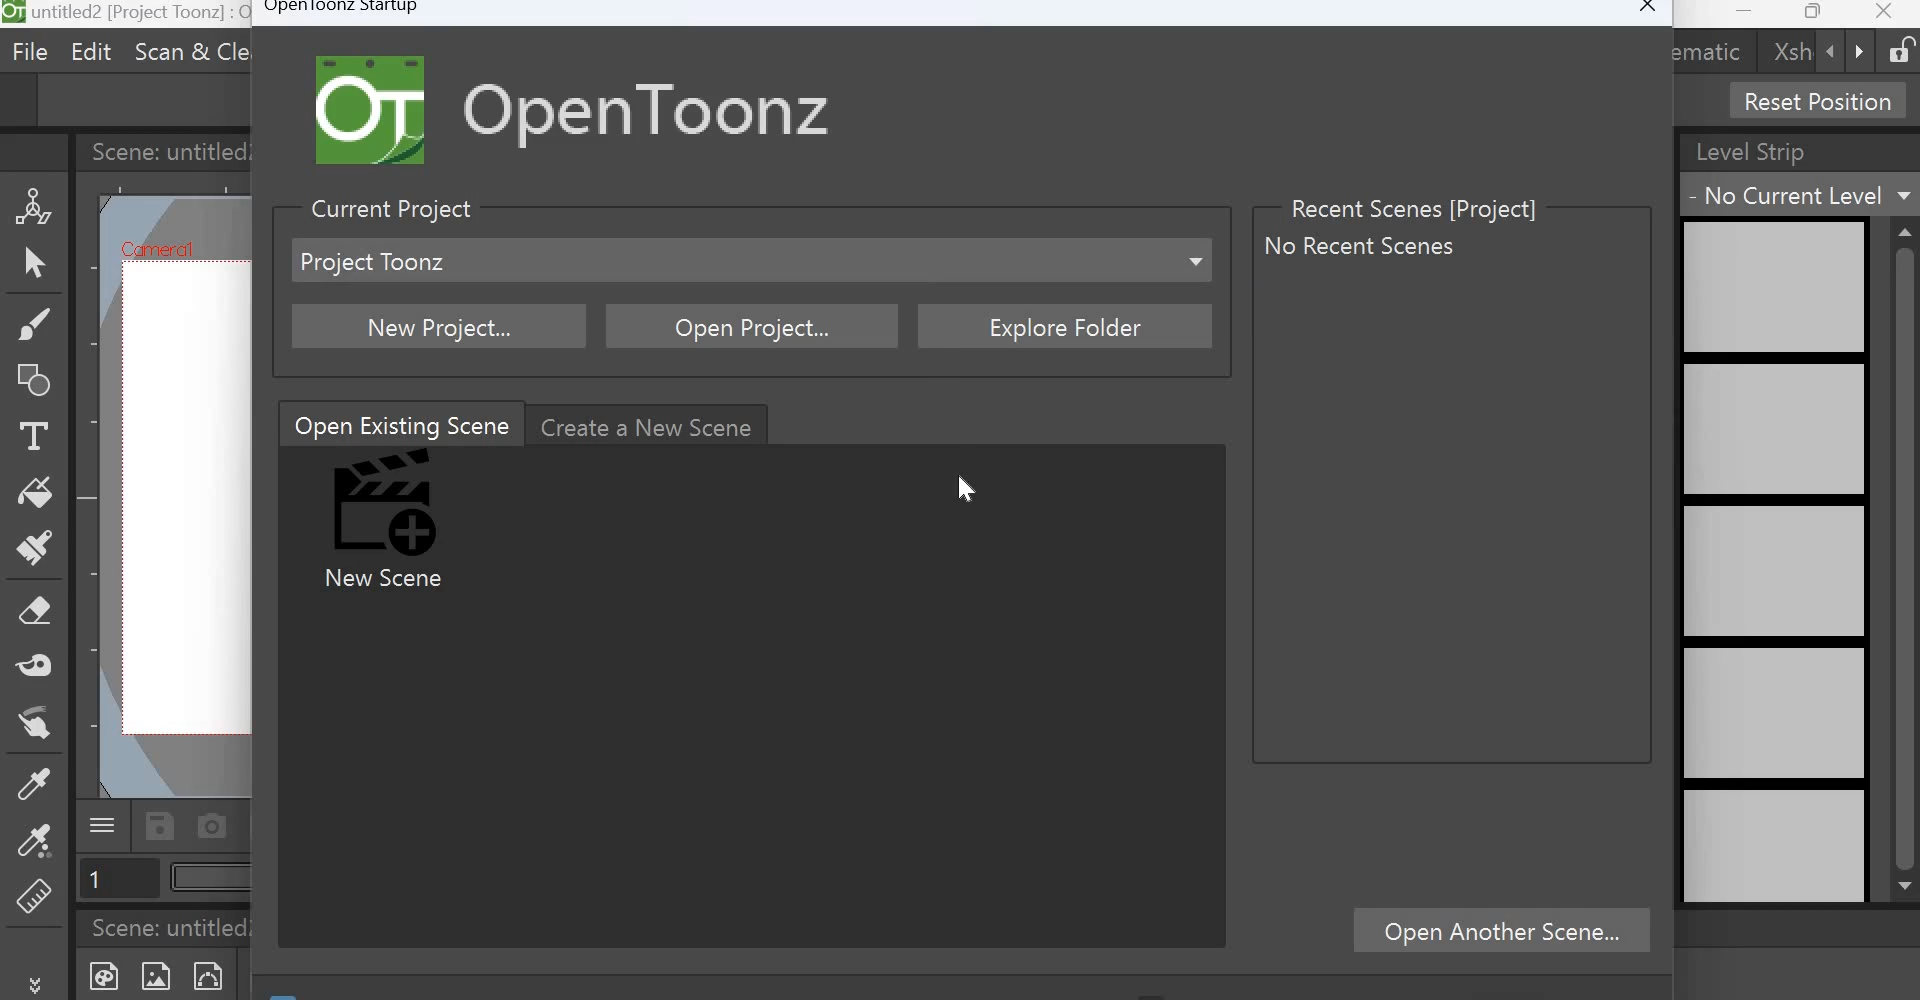 The image size is (1920, 1000). I want to click on Open Another scene, so click(1493, 929).